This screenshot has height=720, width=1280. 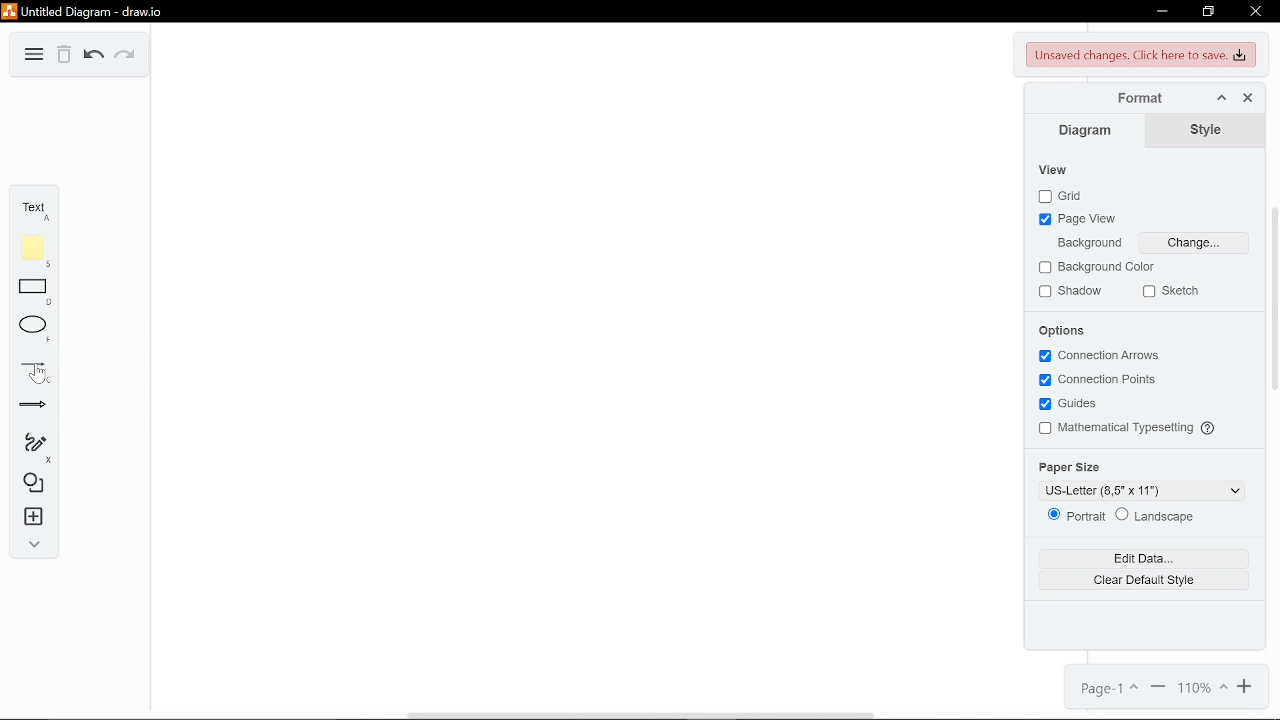 I want to click on Ellipse, so click(x=35, y=331).